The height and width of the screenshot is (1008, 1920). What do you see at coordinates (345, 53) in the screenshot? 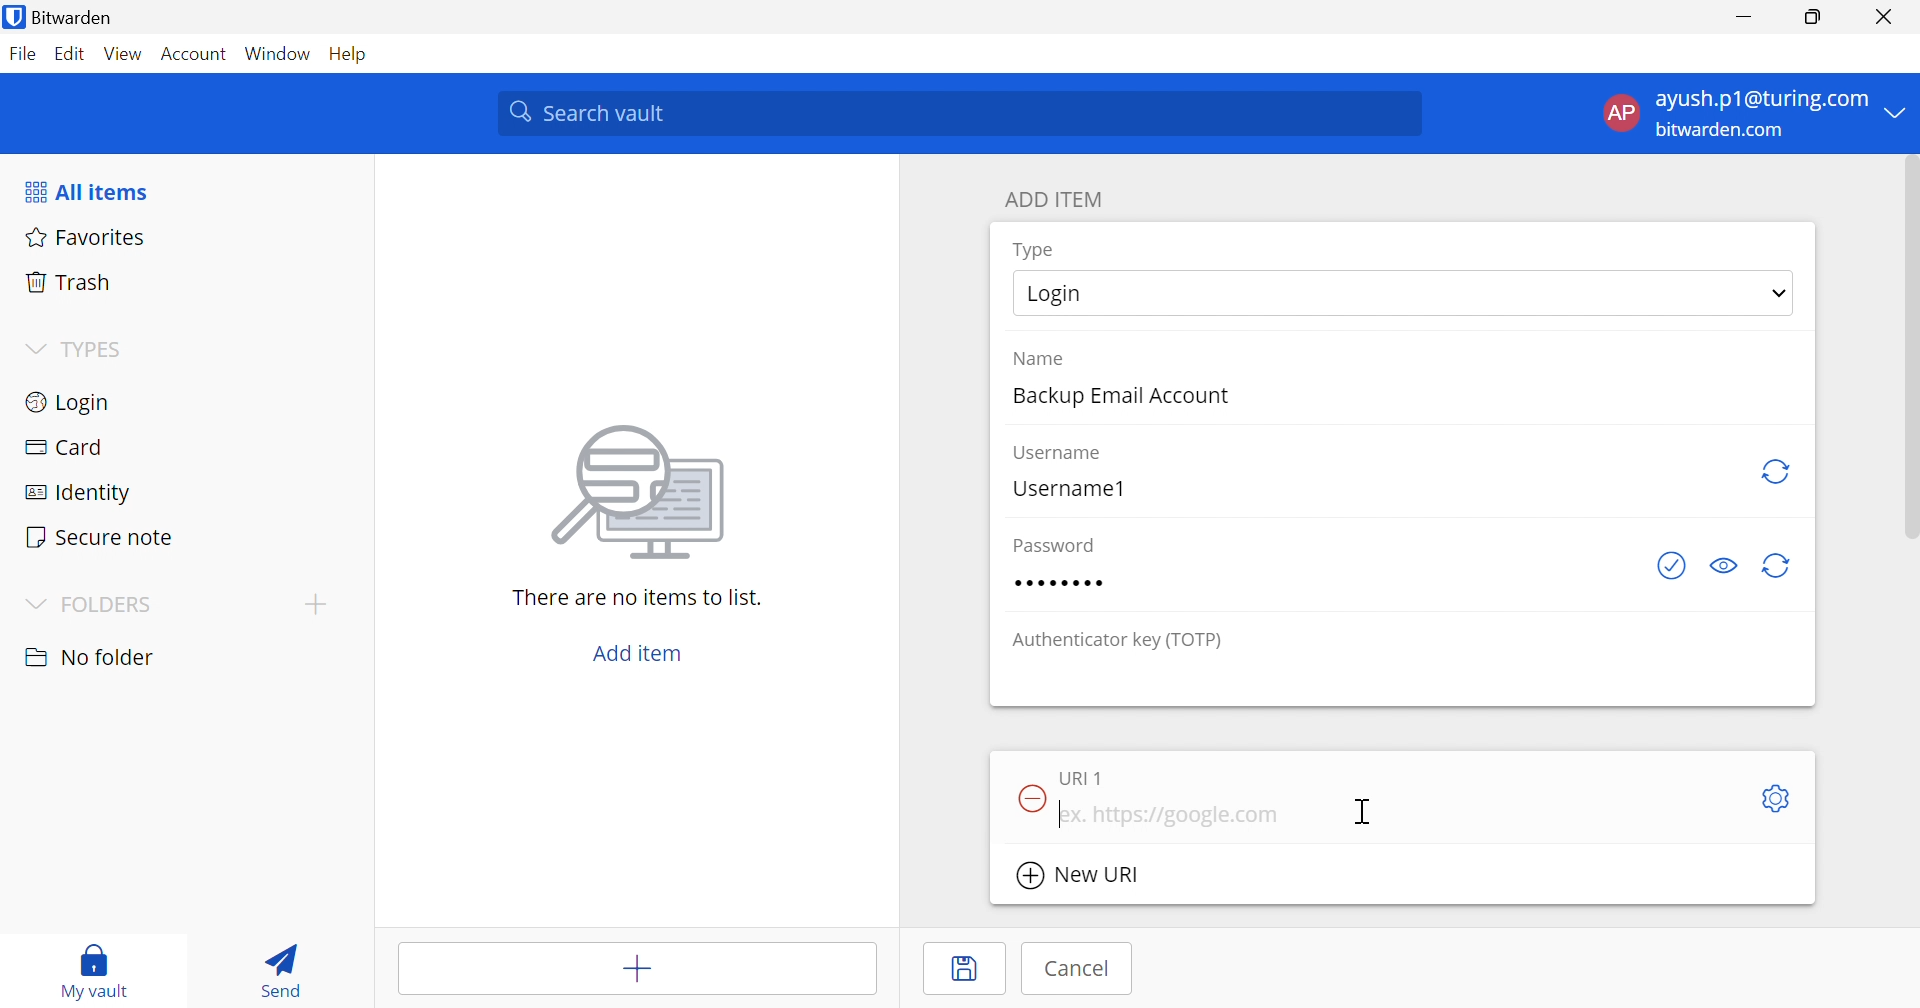
I see `Help` at bounding box center [345, 53].